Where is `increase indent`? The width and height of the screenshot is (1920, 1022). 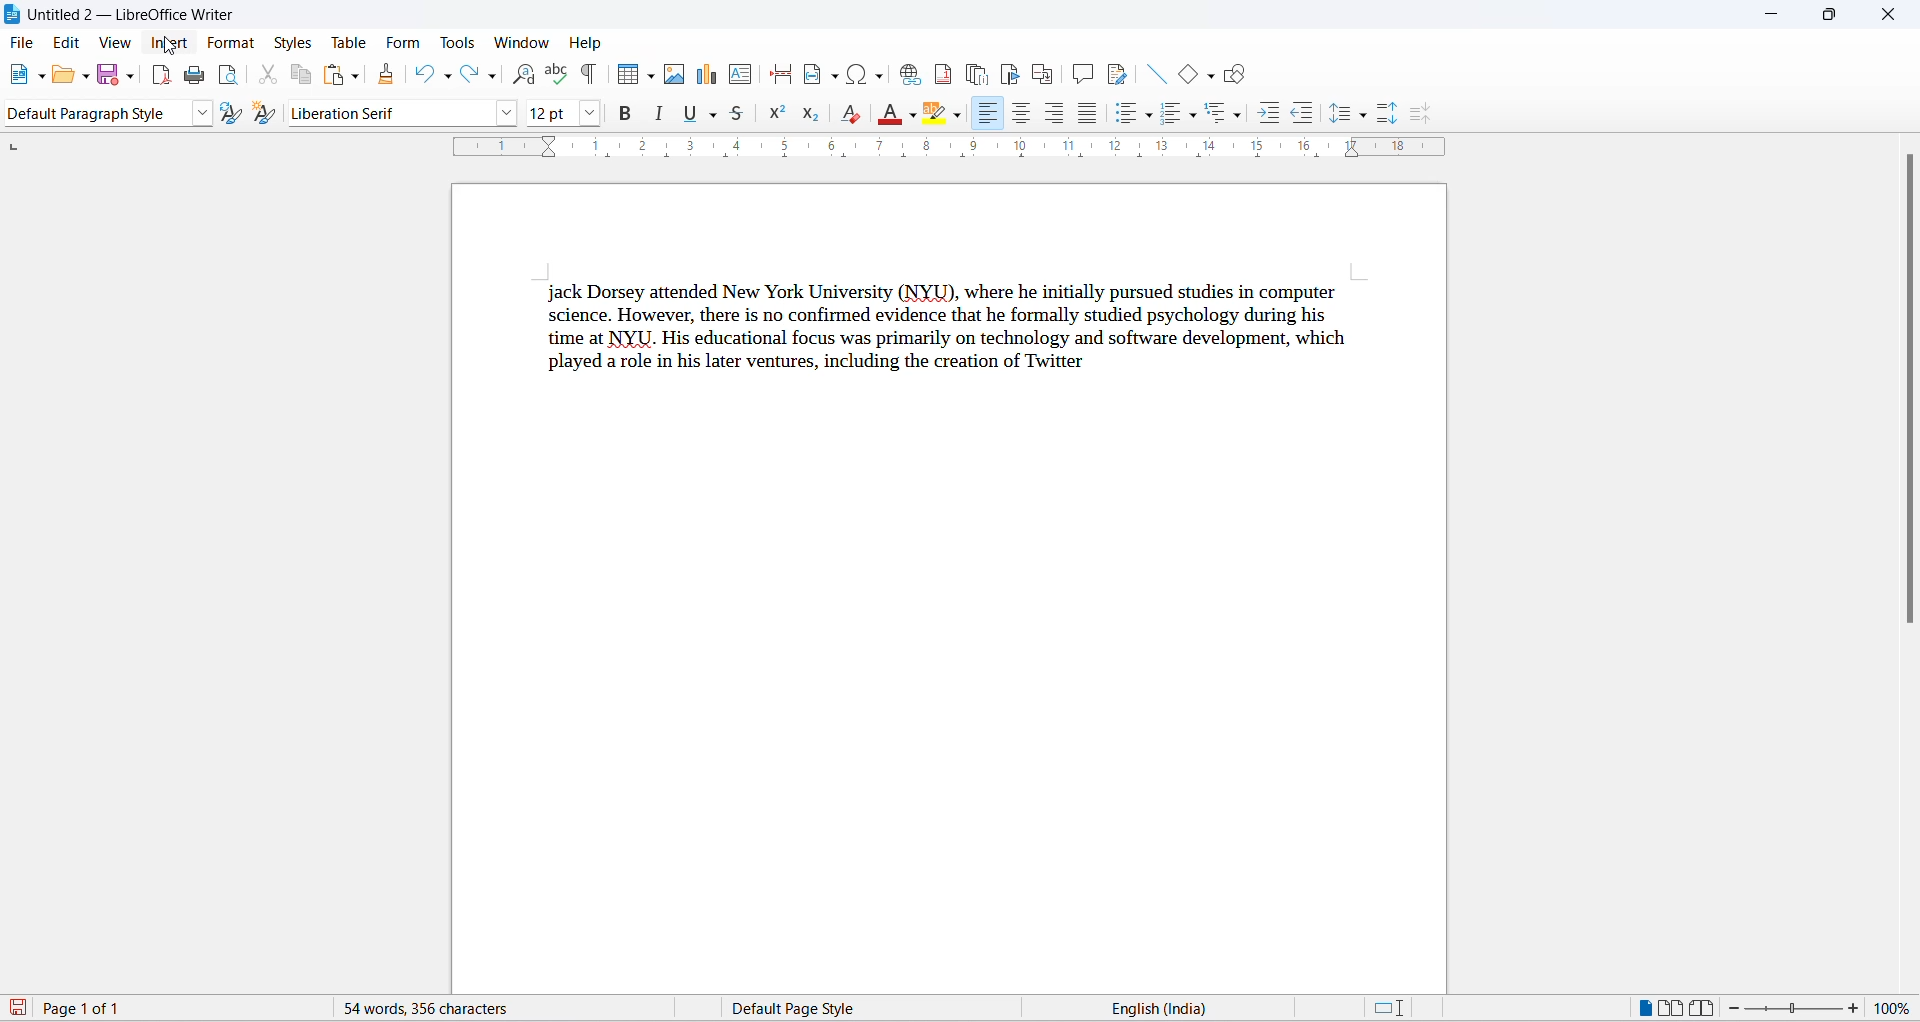
increase indent is located at coordinates (1268, 115).